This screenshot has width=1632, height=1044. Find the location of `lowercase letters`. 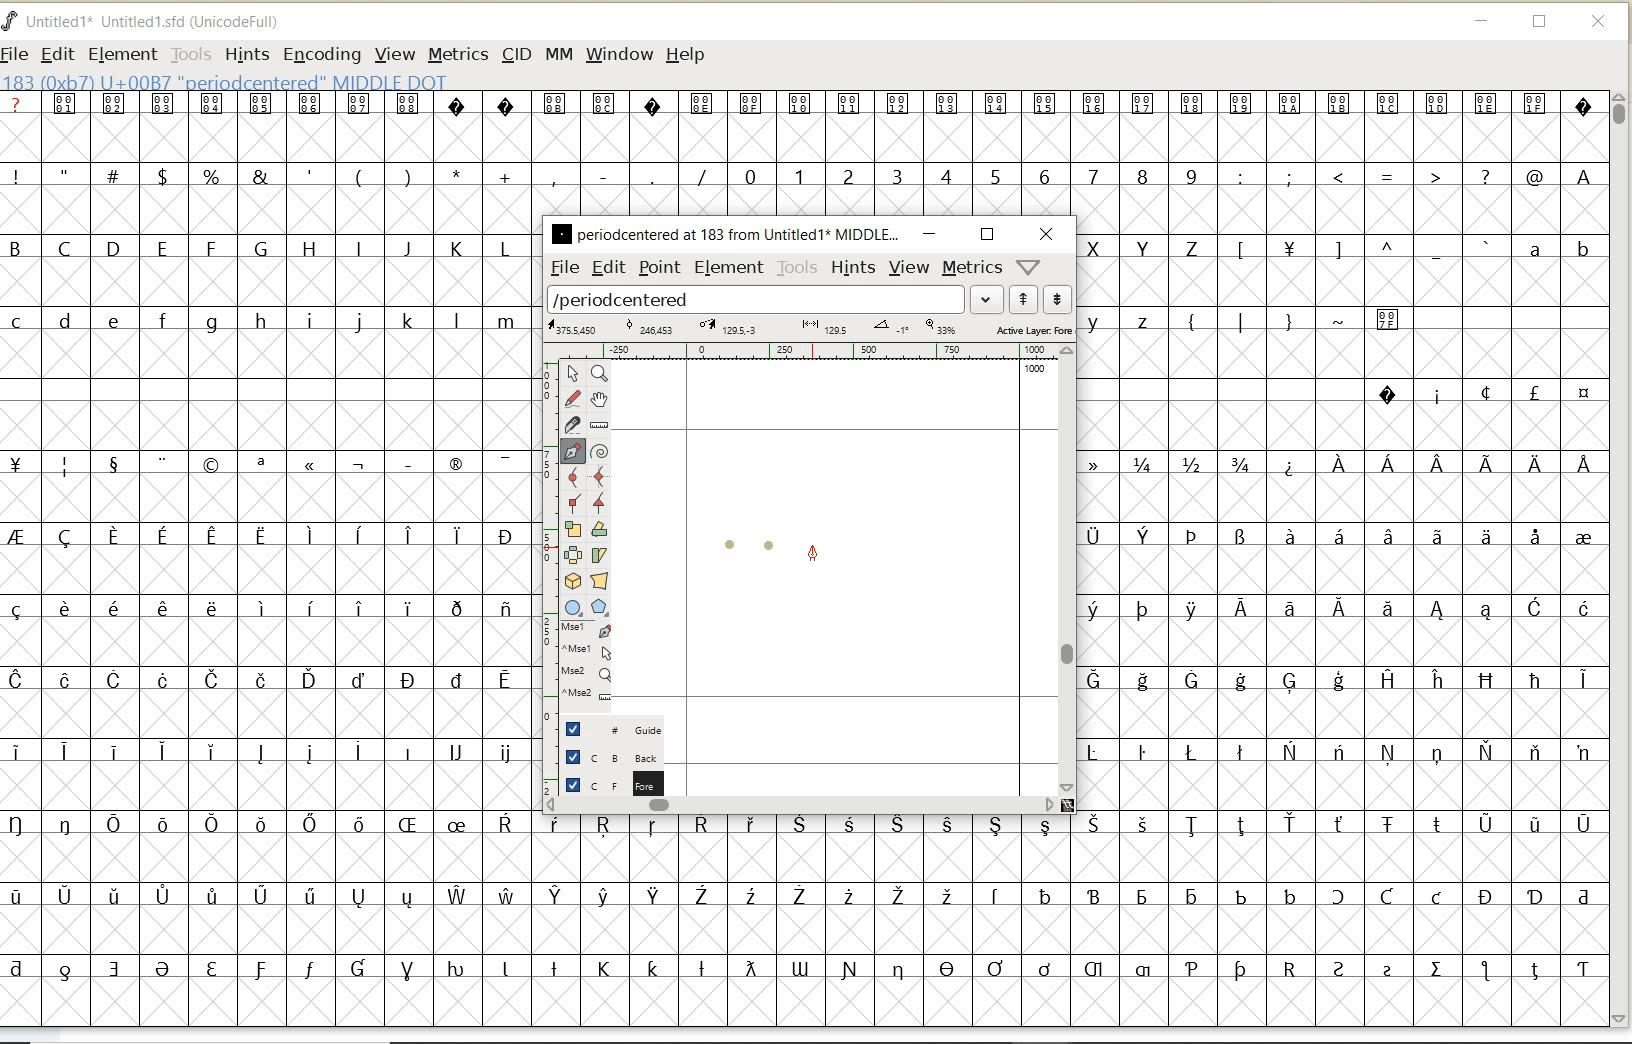

lowercase letters is located at coordinates (1130, 320).